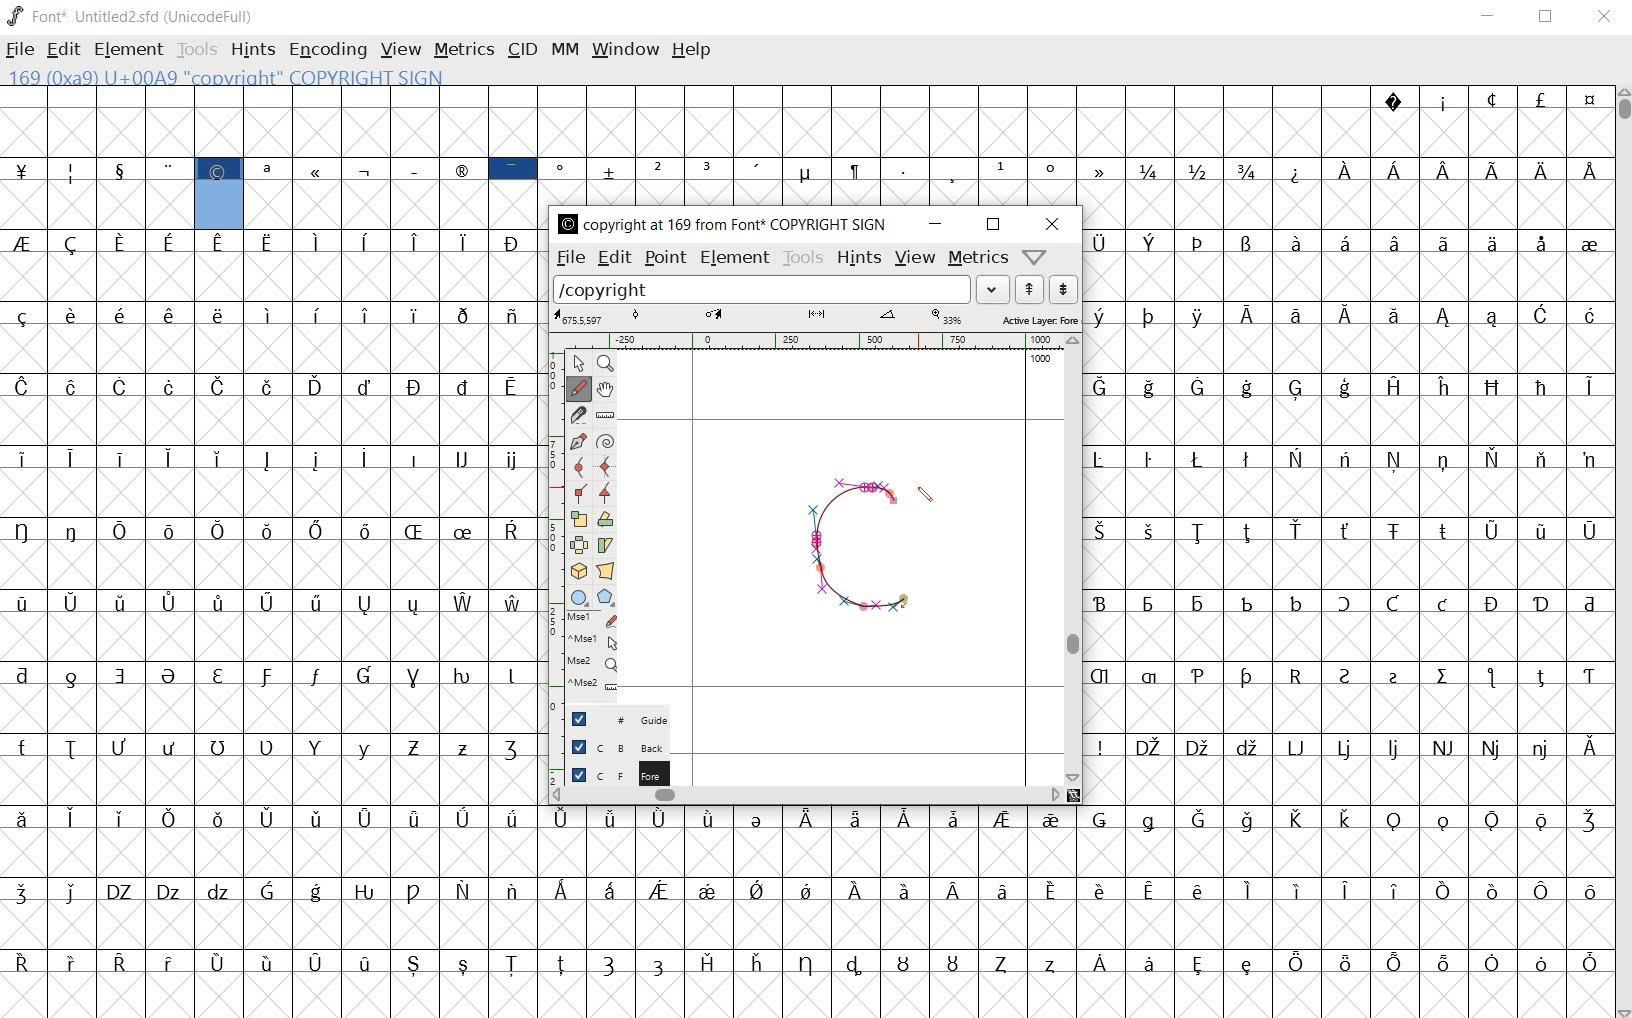  What do you see at coordinates (1028, 289) in the screenshot?
I see `show the next word on the list` at bounding box center [1028, 289].